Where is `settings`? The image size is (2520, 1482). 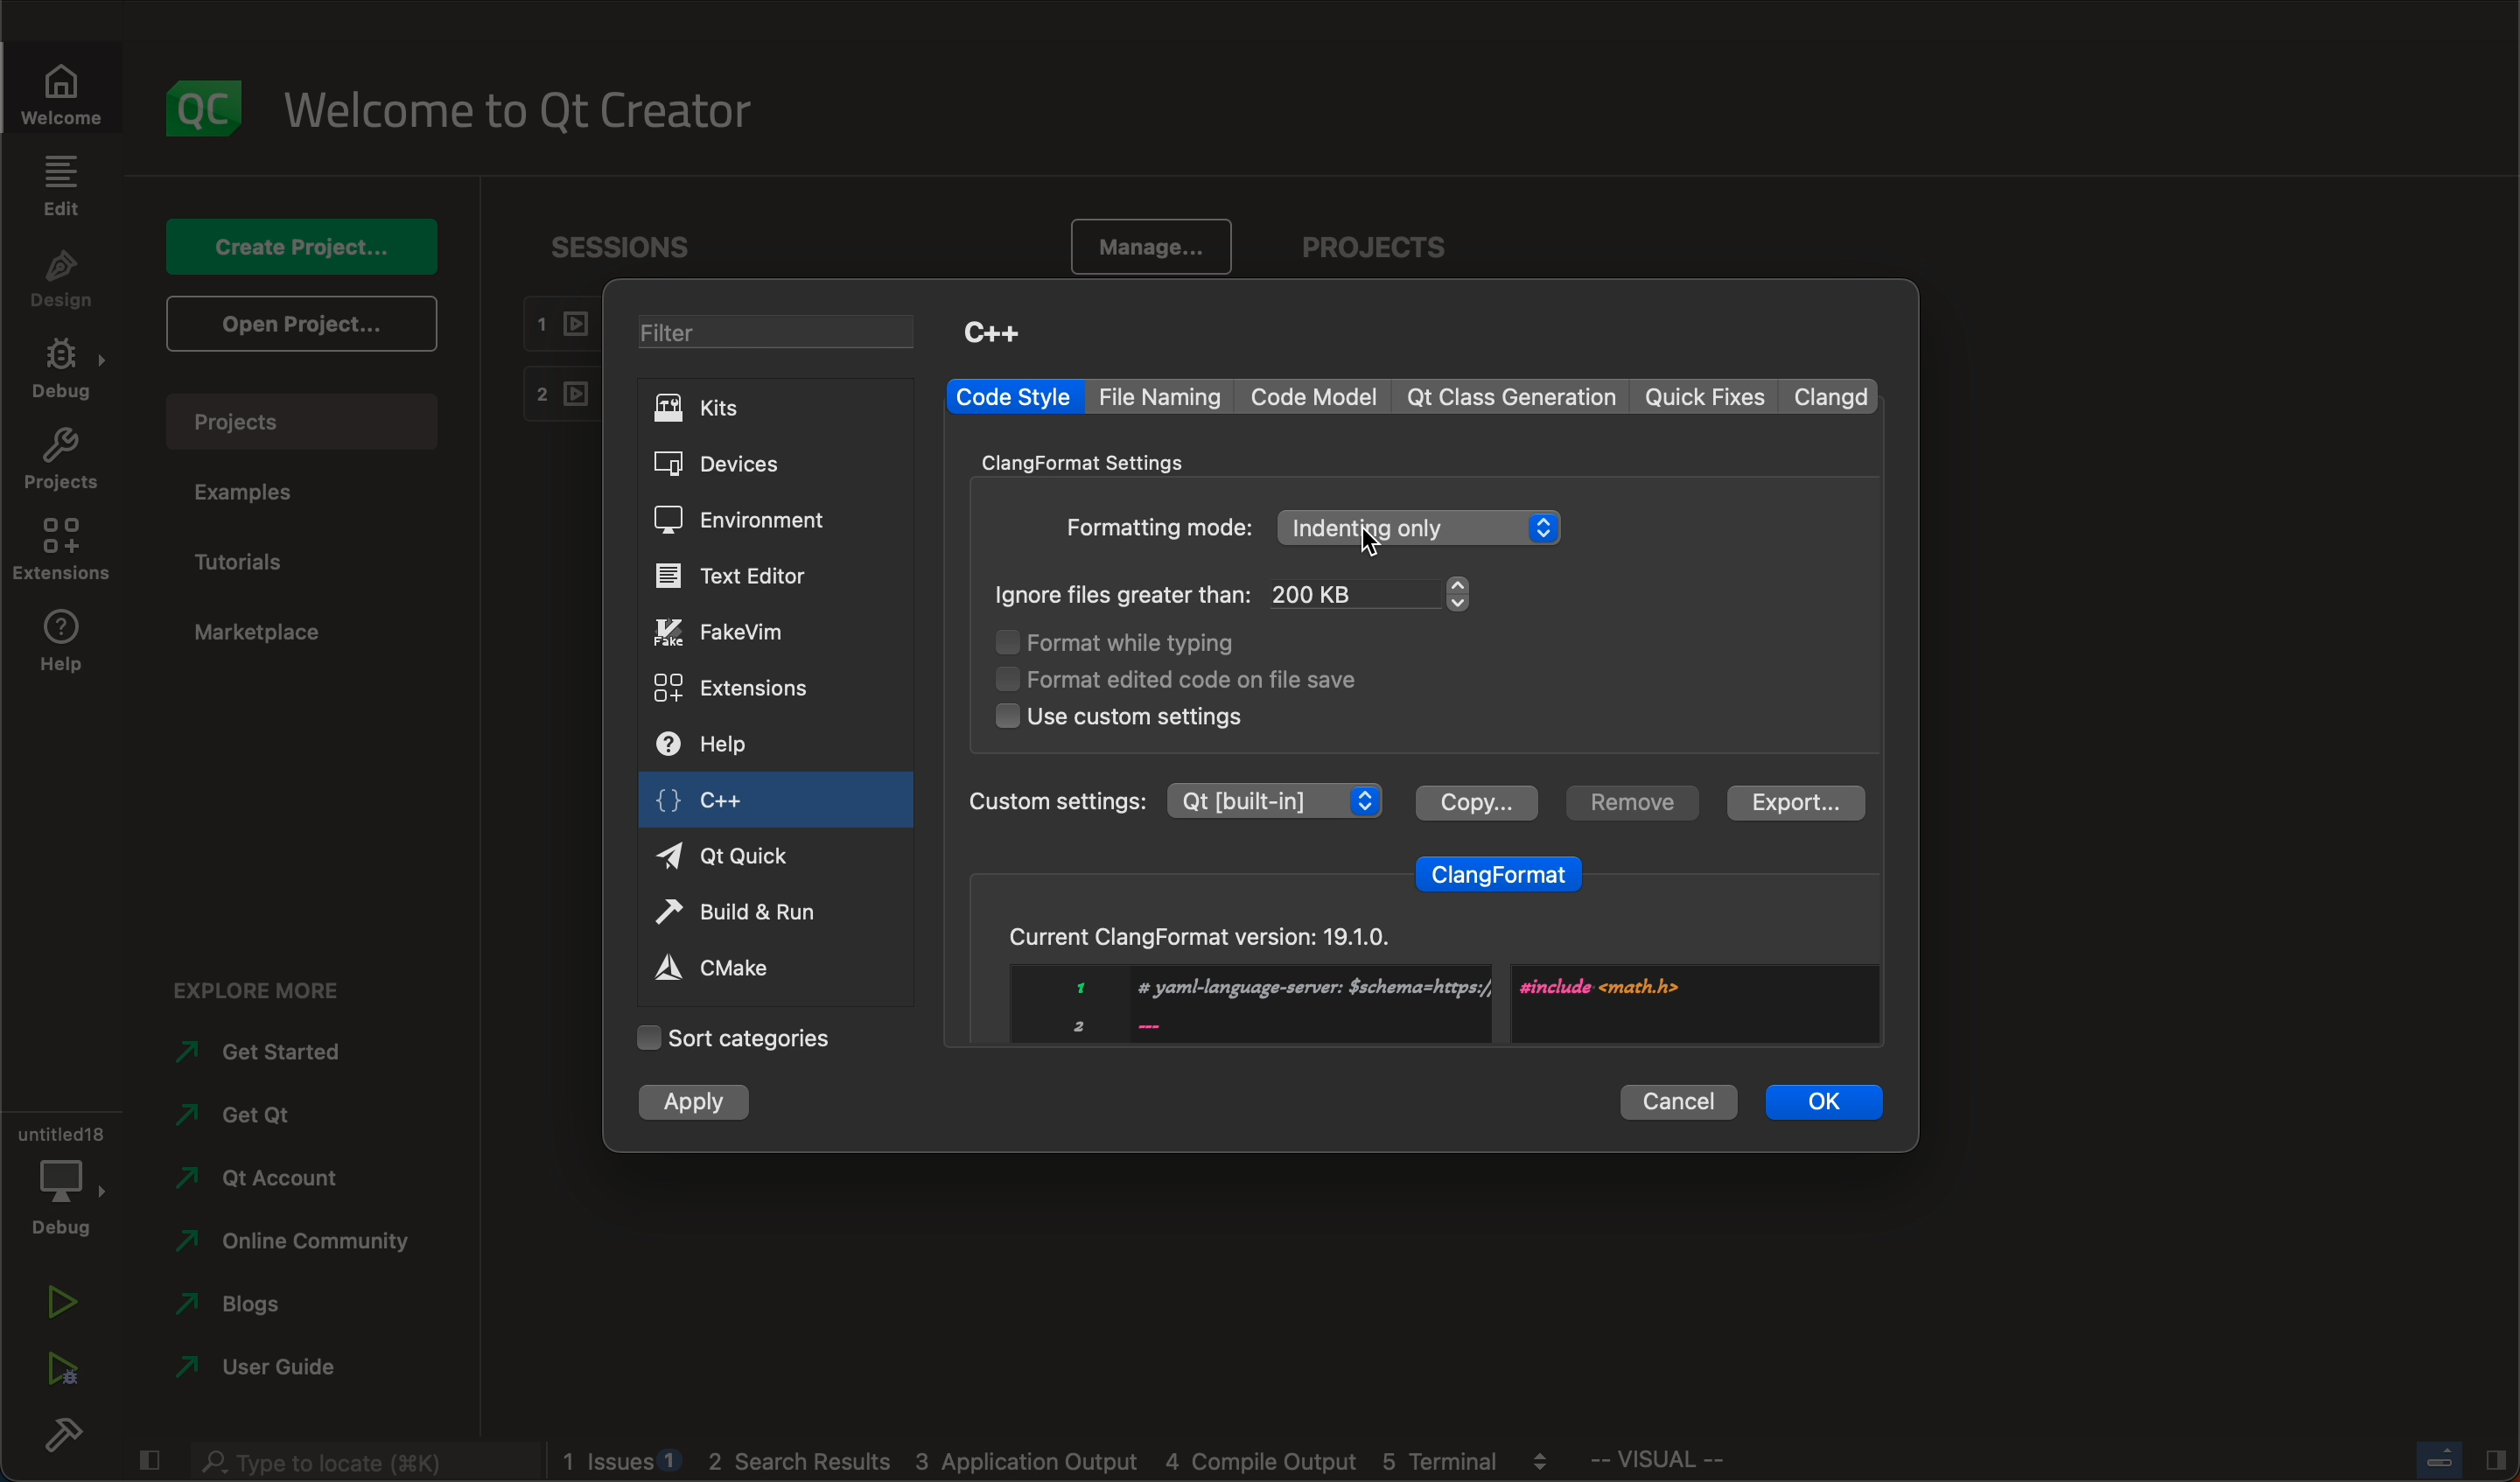
settings is located at coordinates (1098, 460).